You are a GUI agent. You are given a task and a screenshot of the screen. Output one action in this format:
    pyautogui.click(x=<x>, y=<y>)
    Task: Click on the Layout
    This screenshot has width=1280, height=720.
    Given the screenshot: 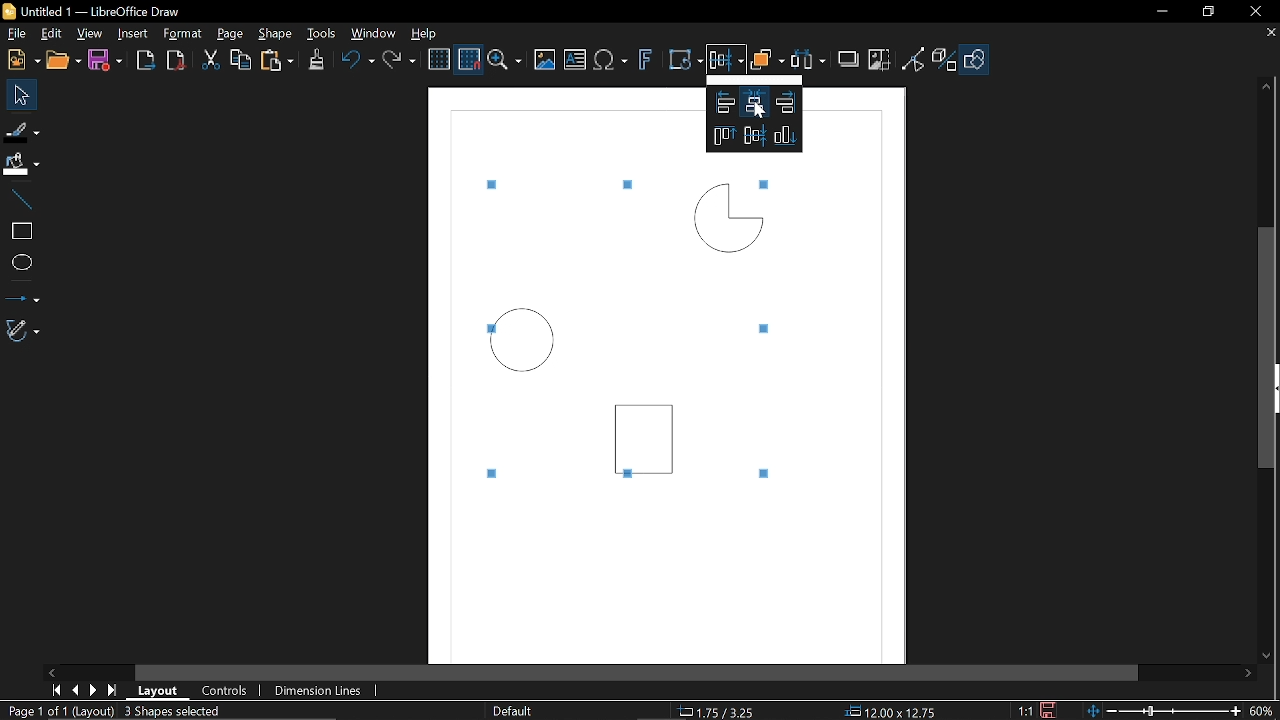 What is the action you would take?
    pyautogui.click(x=158, y=691)
    